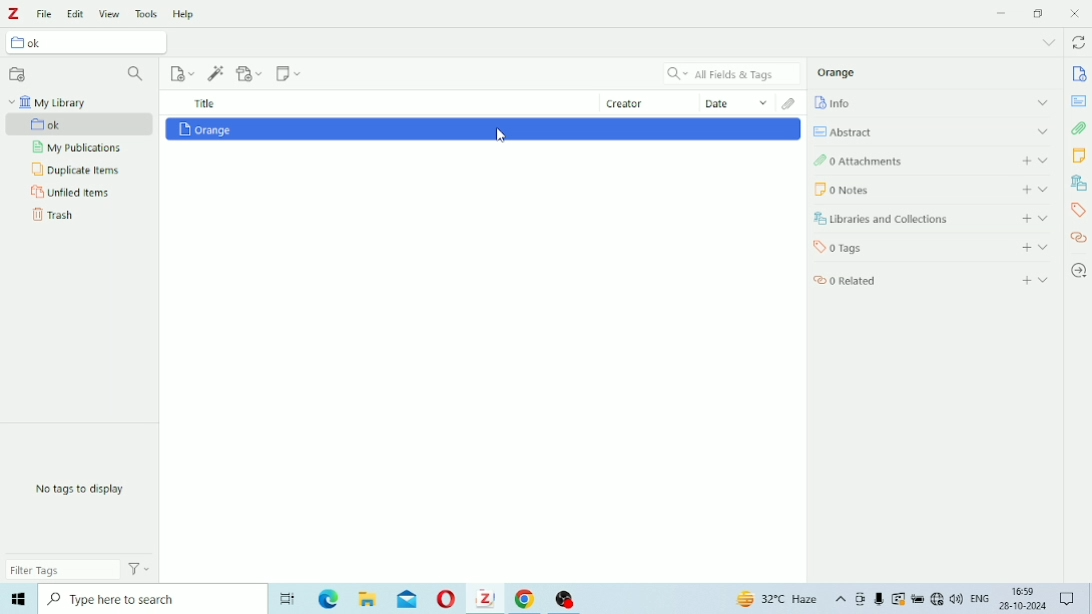 The width and height of the screenshot is (1092, 614). I want to click on Internet, so click(937, 600).